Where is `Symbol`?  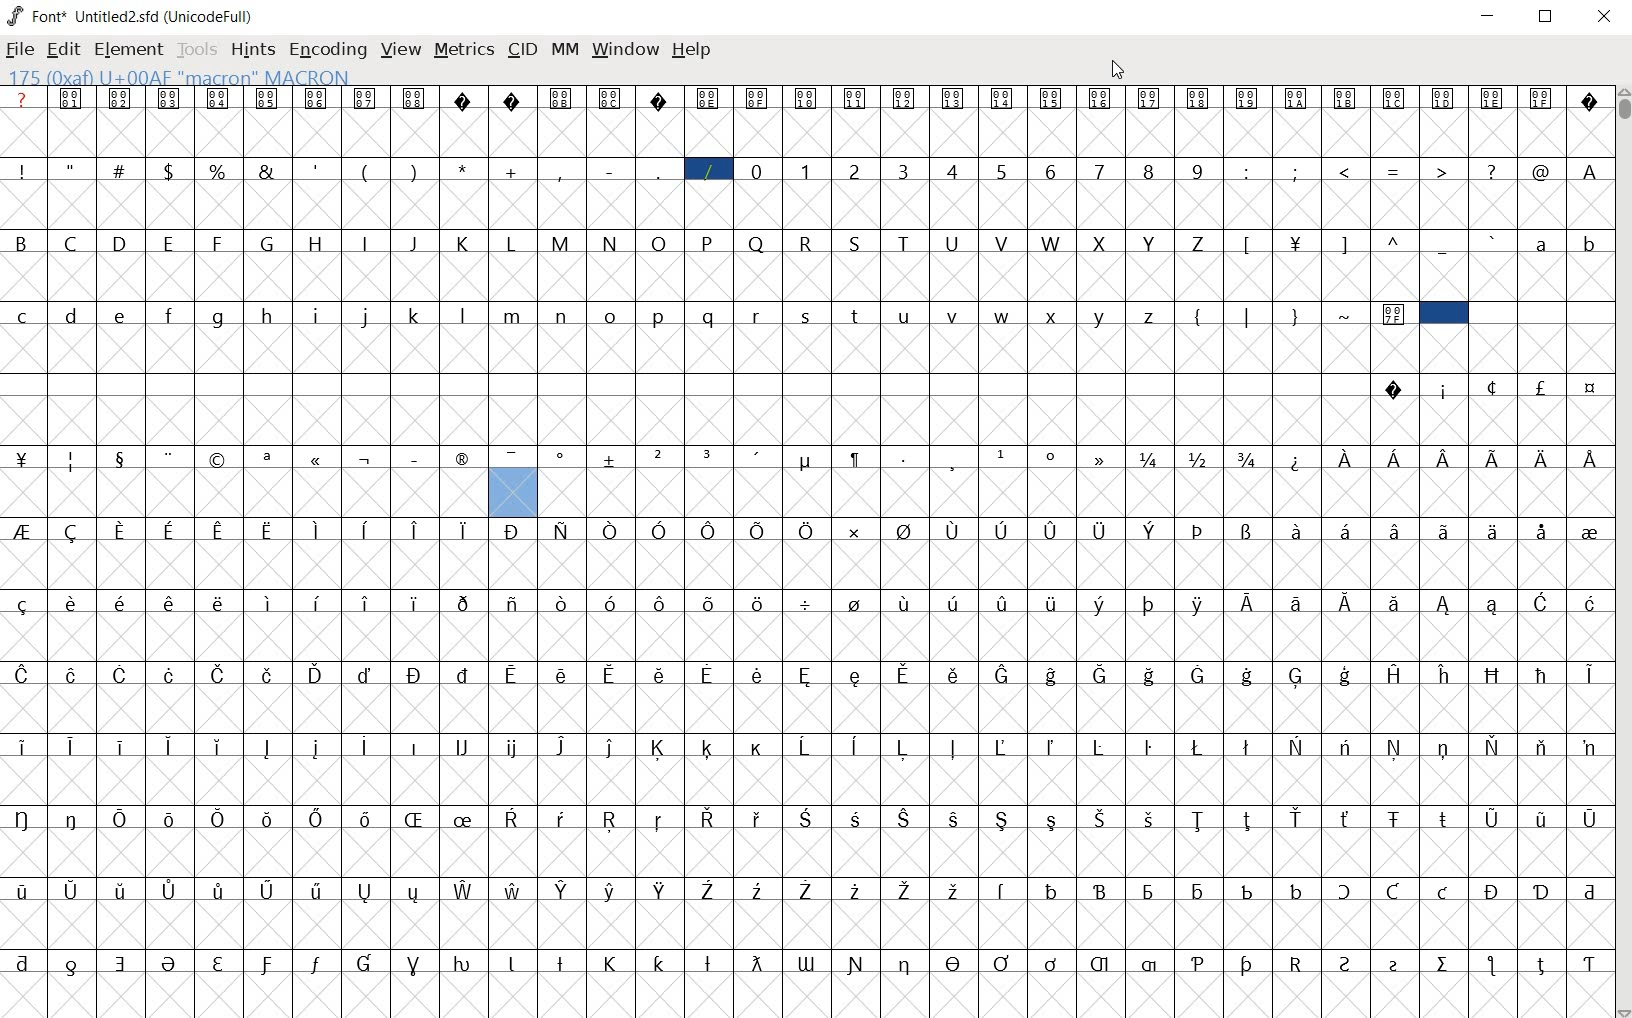
Symbol is located at coordinates (22, 605).